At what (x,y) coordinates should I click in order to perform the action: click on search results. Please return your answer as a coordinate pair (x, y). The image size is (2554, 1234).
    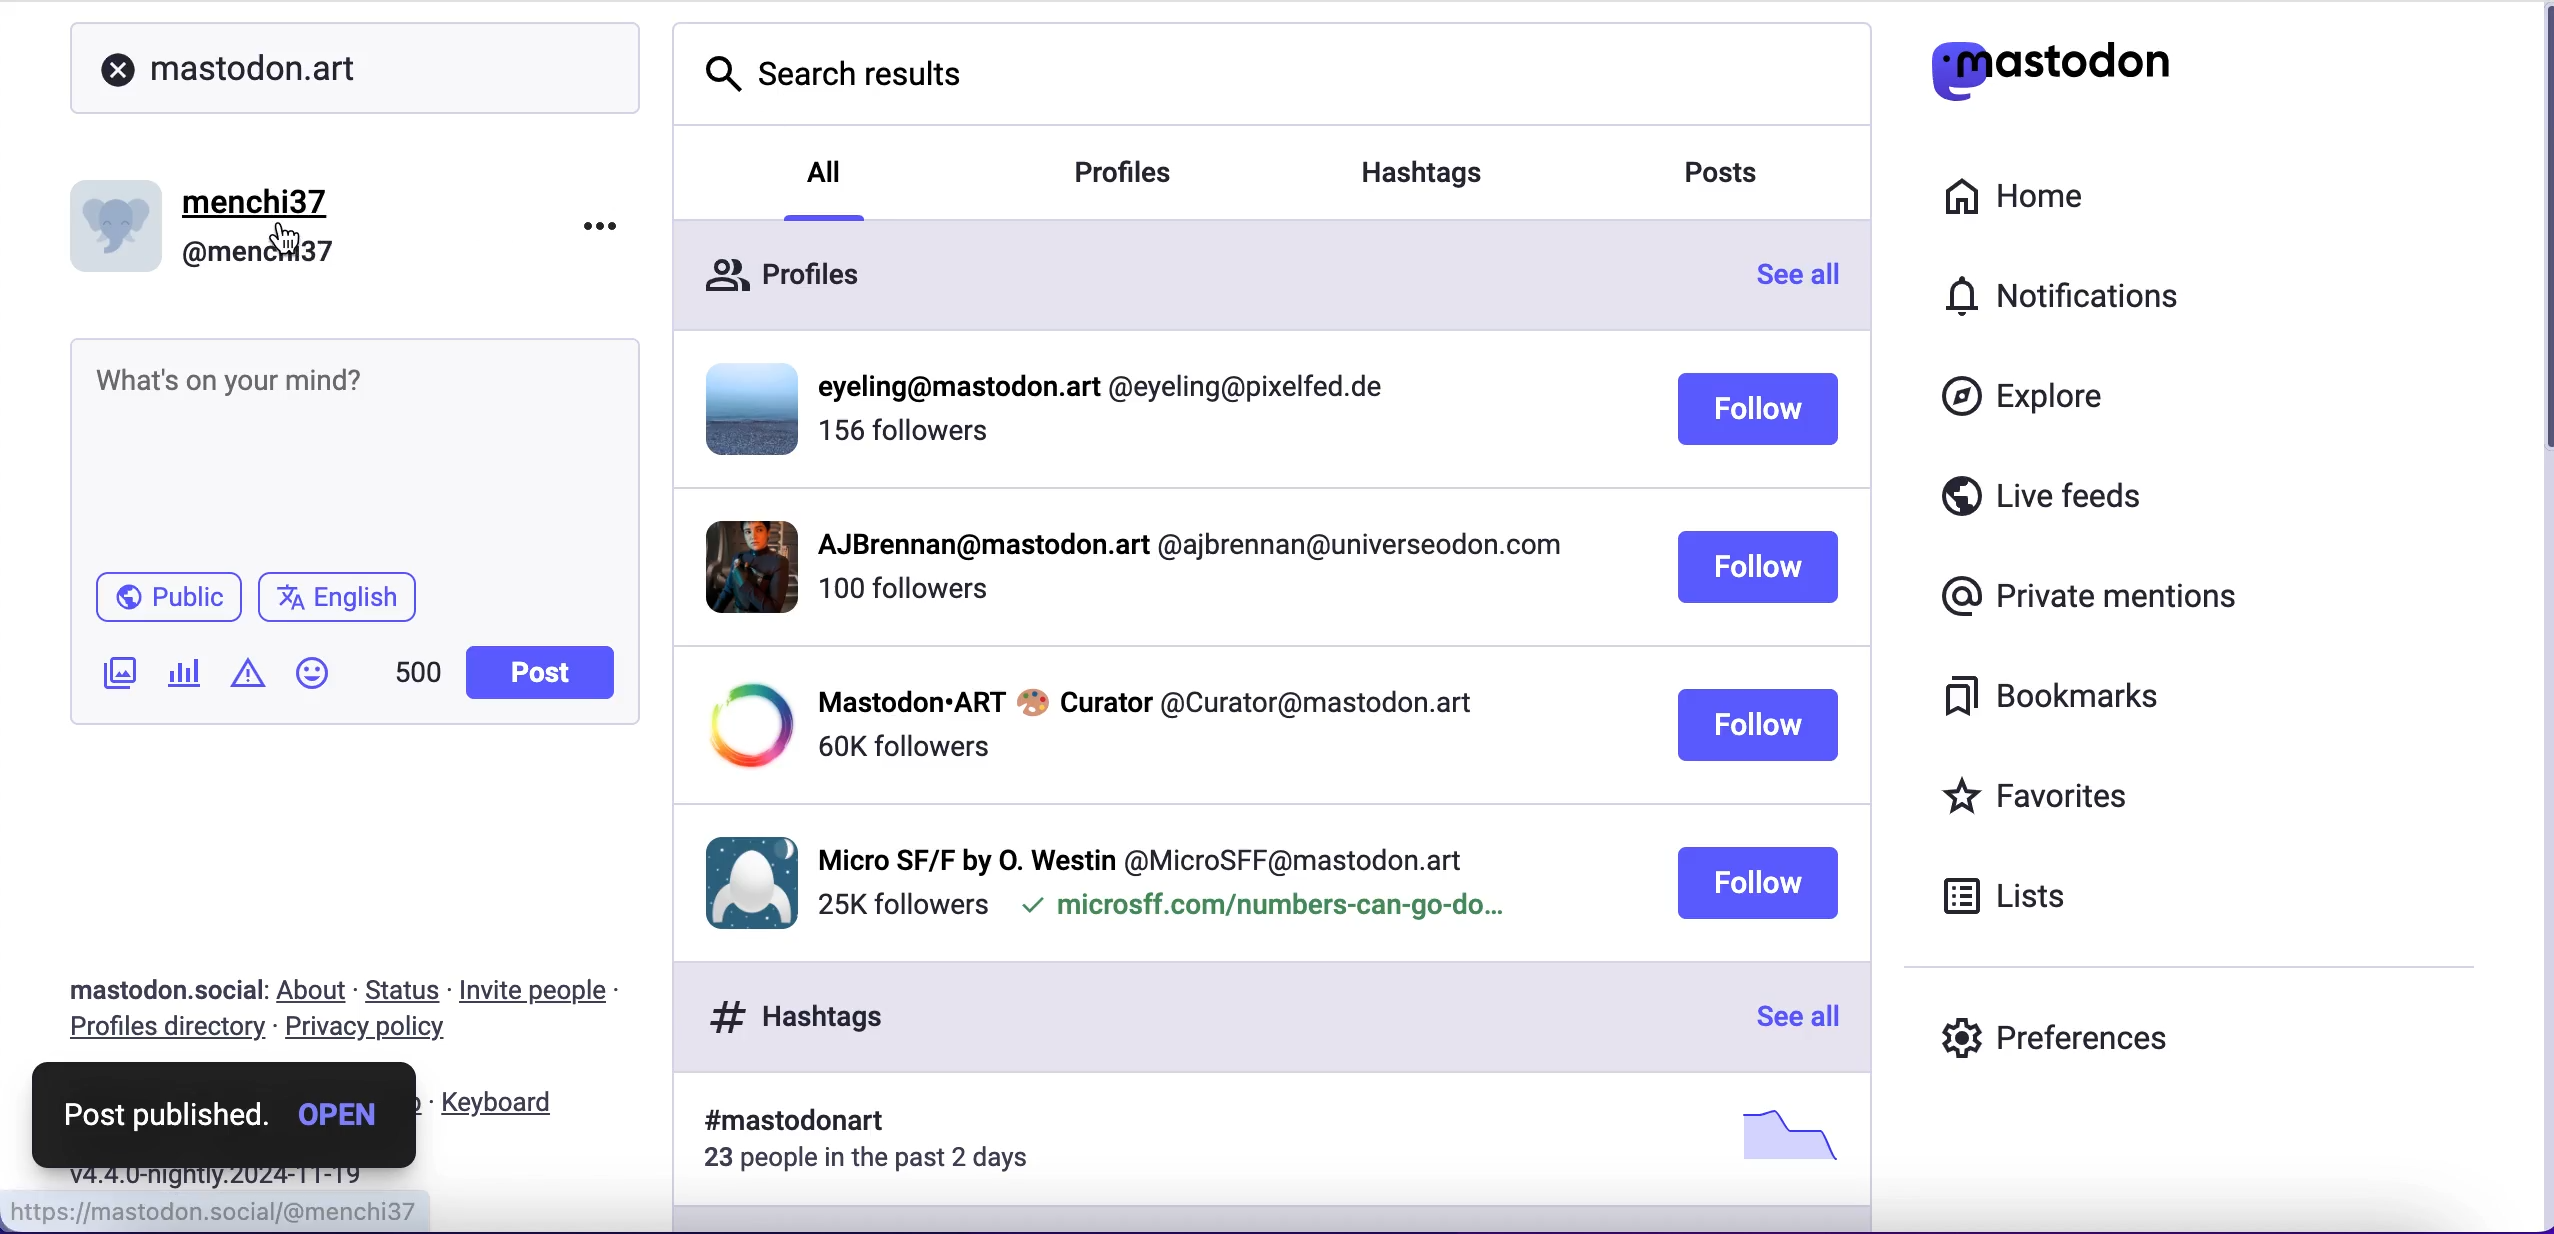
    Looking at the image, I should click on (848, 77).